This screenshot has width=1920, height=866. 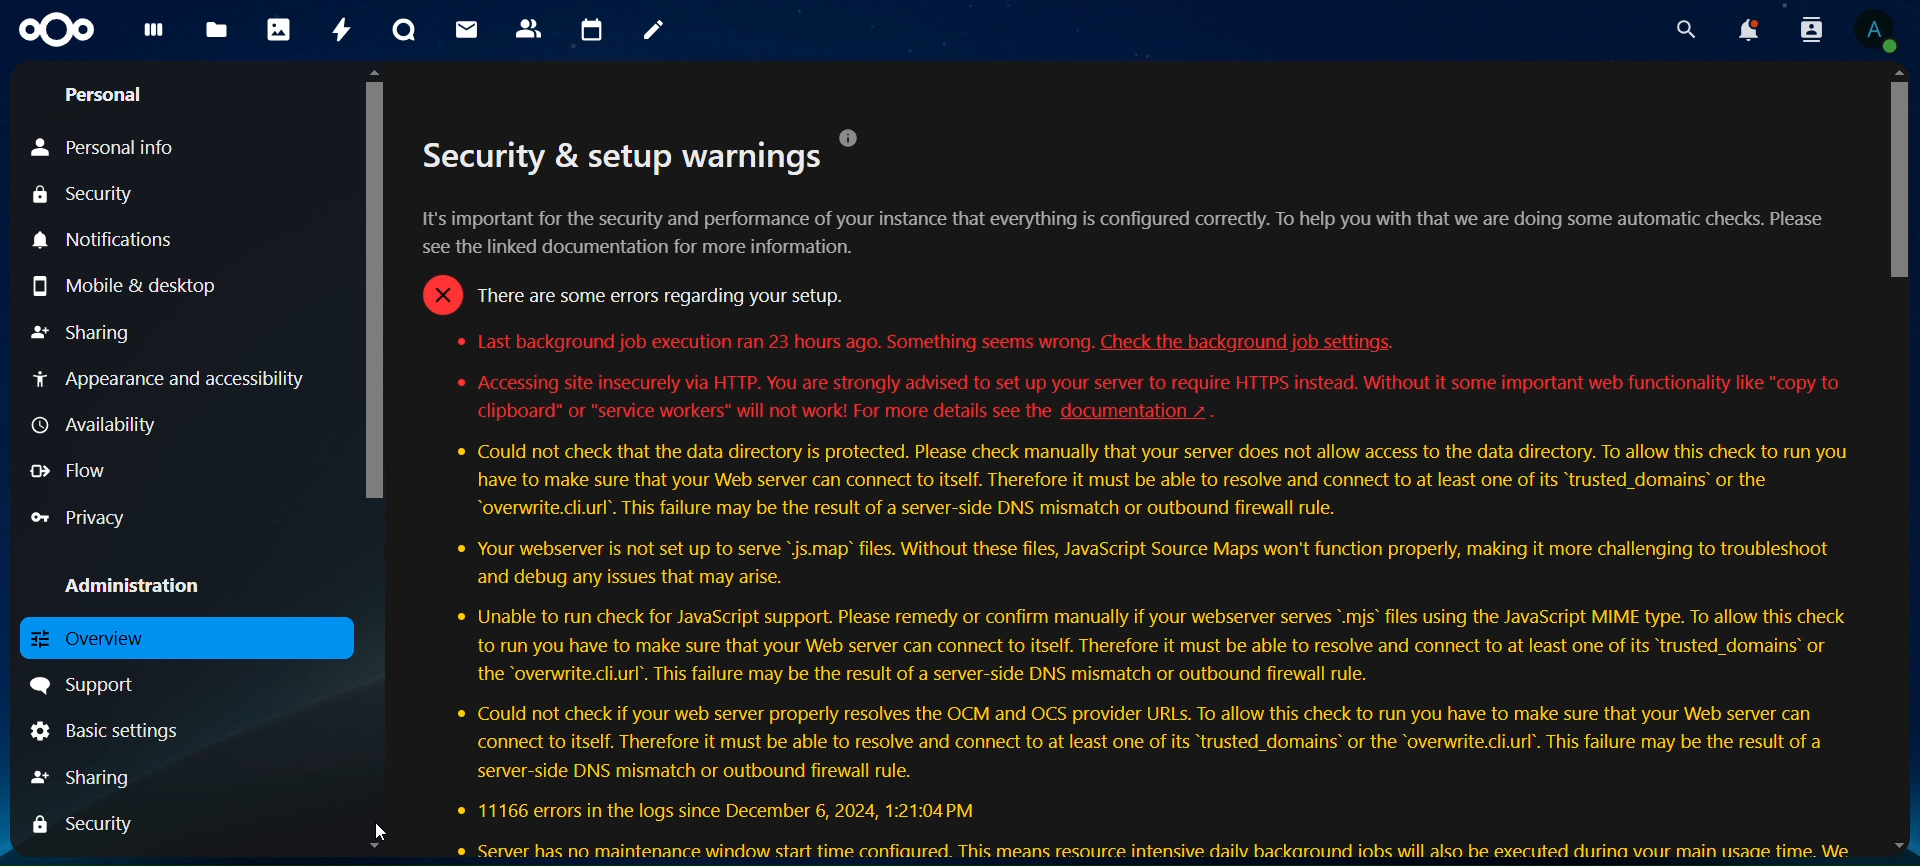 What do you see at coordinates (155, 33) in the screenshot?
I see `dashboard` at bounding box center [155, 33].